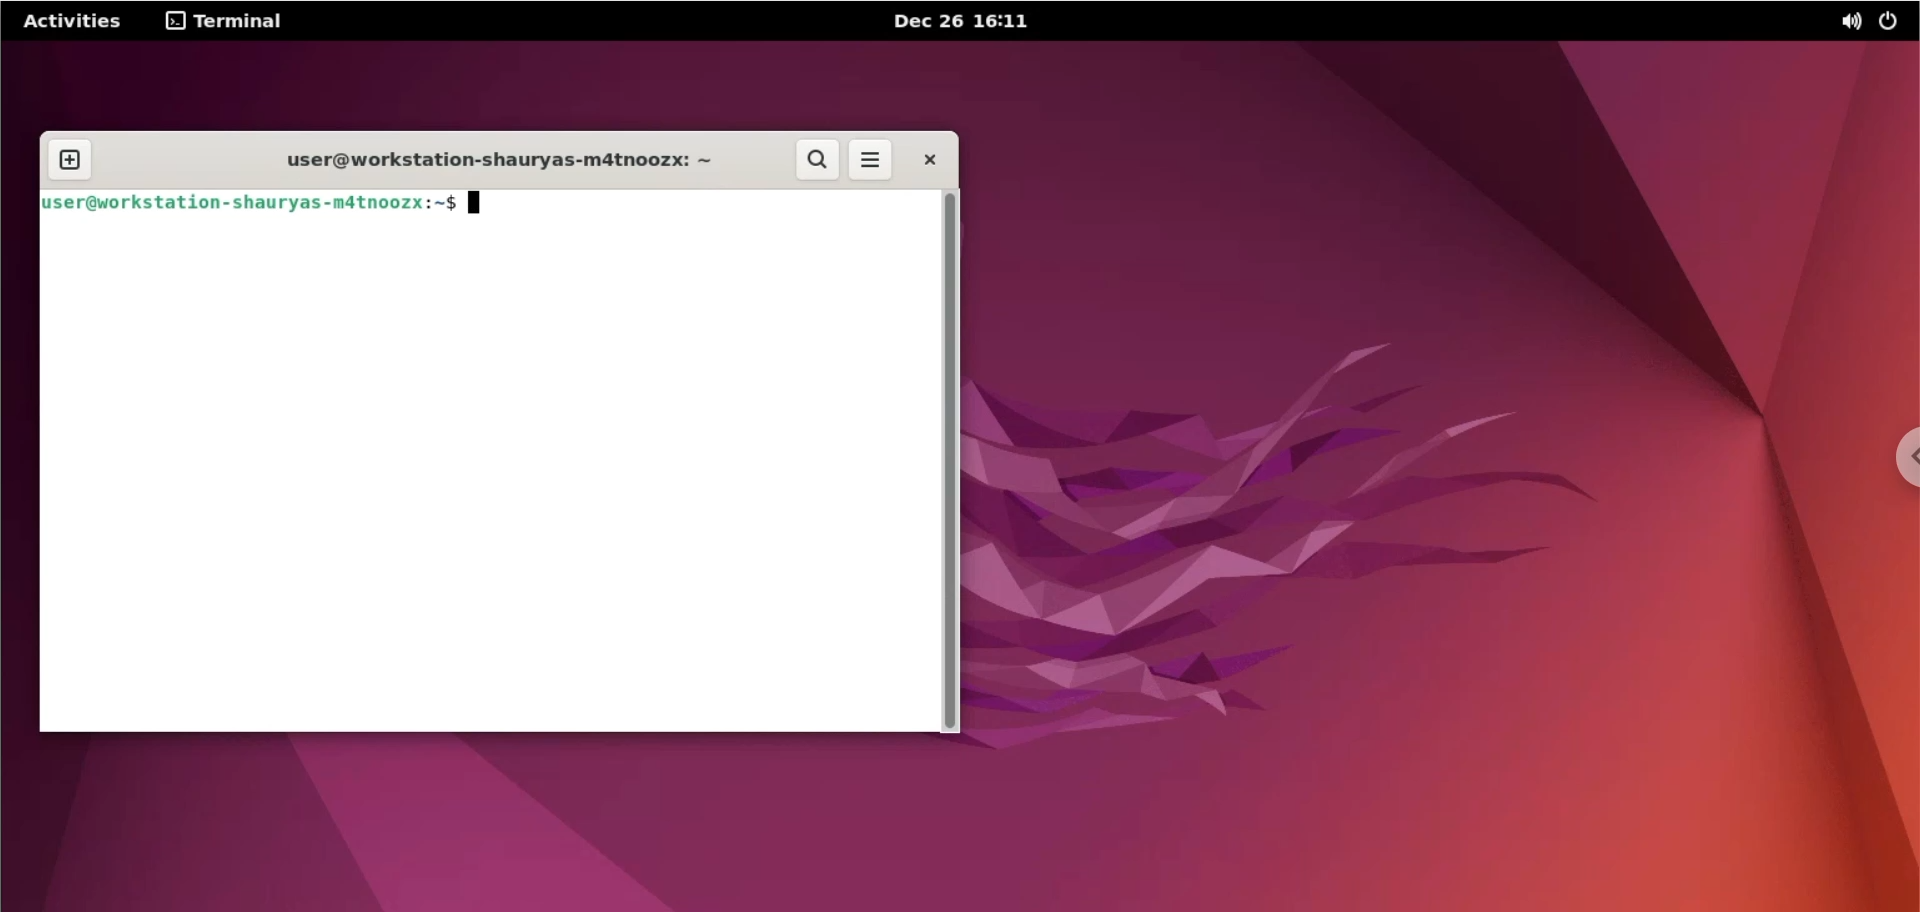 Image resolution: width=1920 pixels, height=912 pixels. Describe the element at coordinates (481, 207) in the screenshot. I see `cursor` at that location.